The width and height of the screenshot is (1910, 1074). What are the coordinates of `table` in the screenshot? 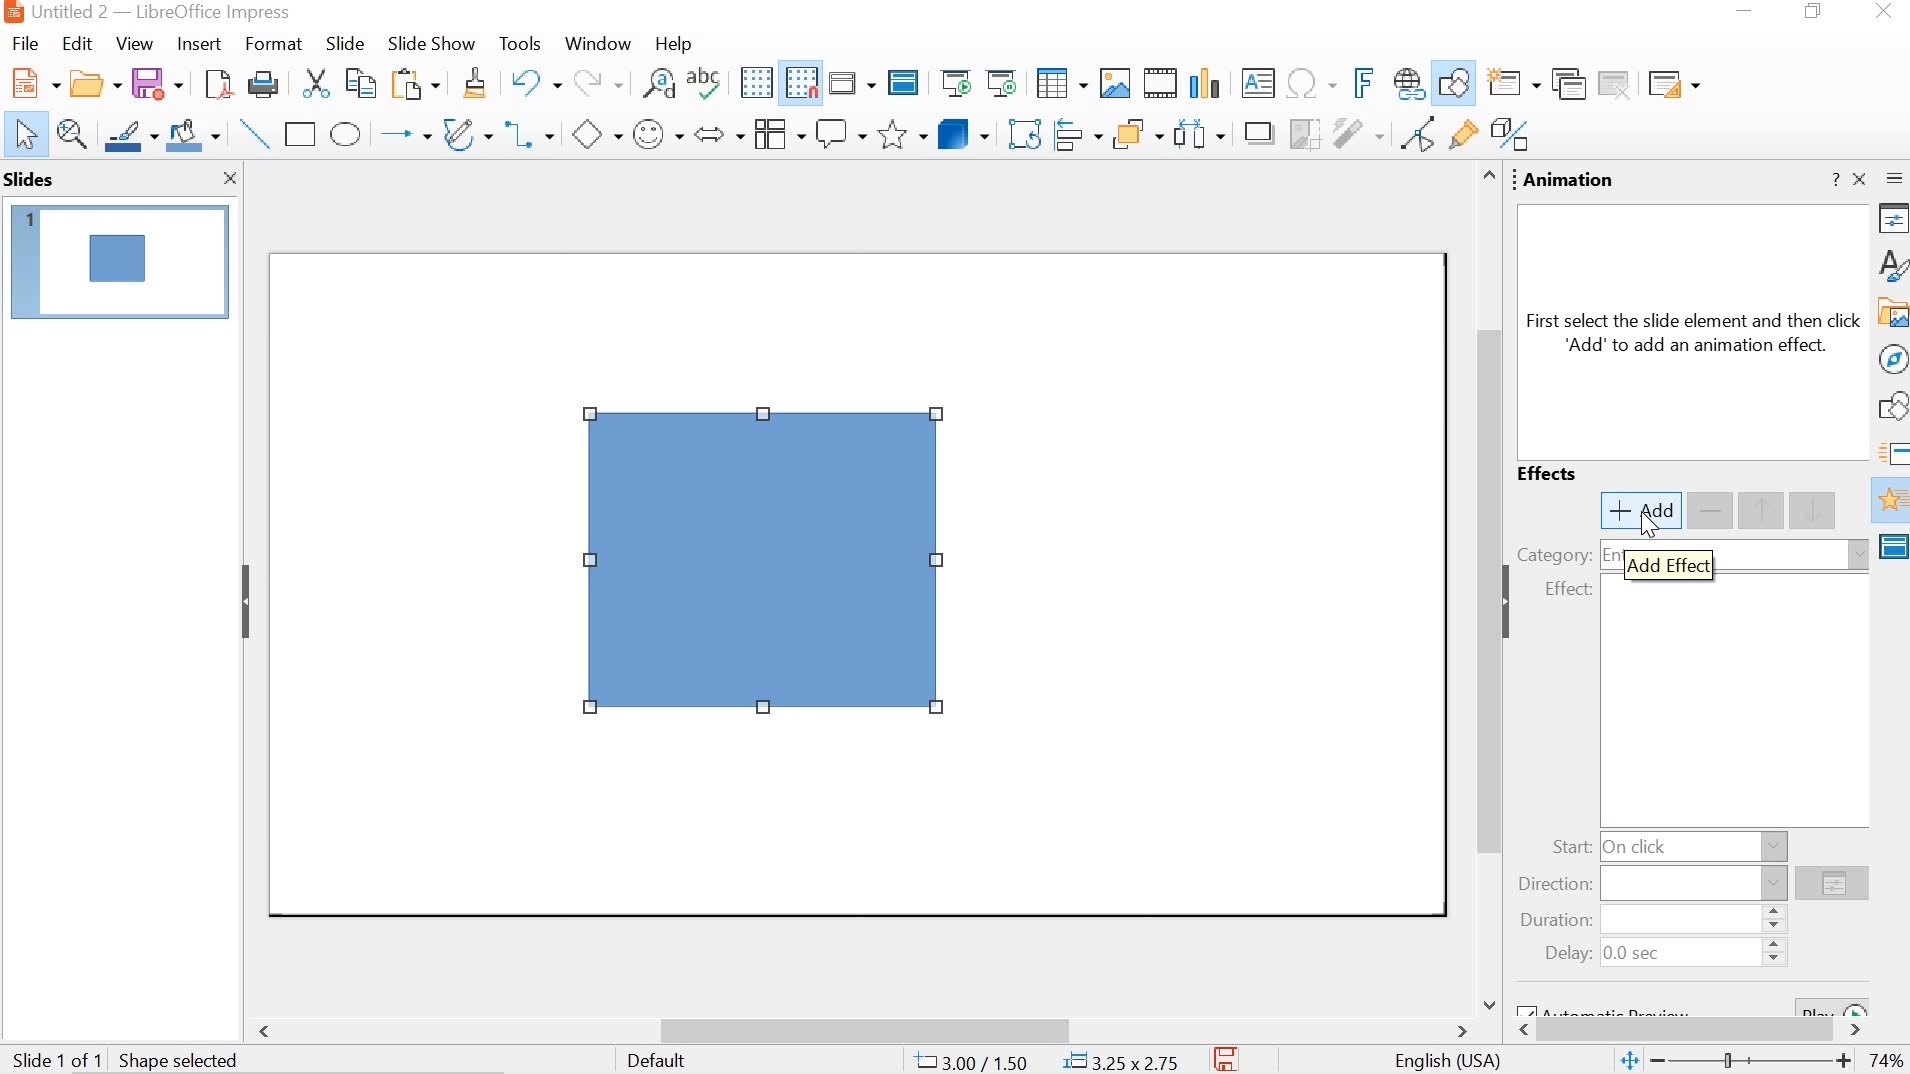 It's located at (1061, 81).